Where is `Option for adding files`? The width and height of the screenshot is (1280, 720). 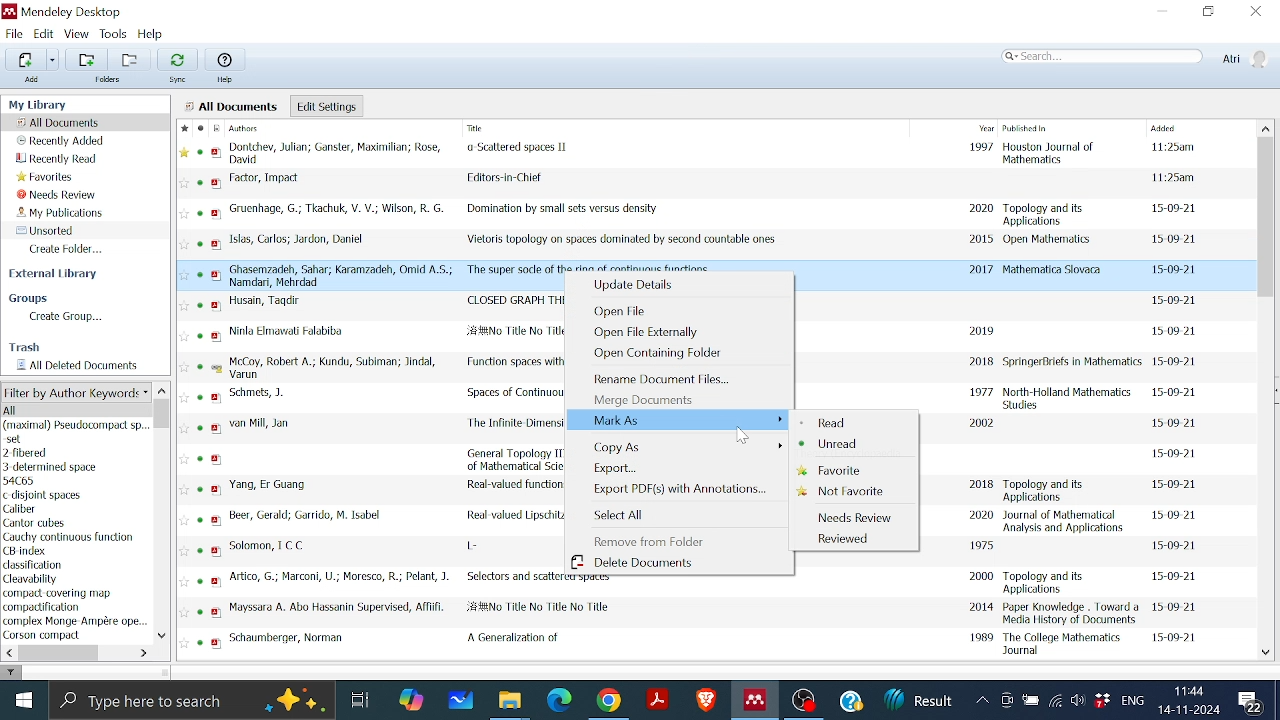 Option for adding files is located at coordinates (51, 59).